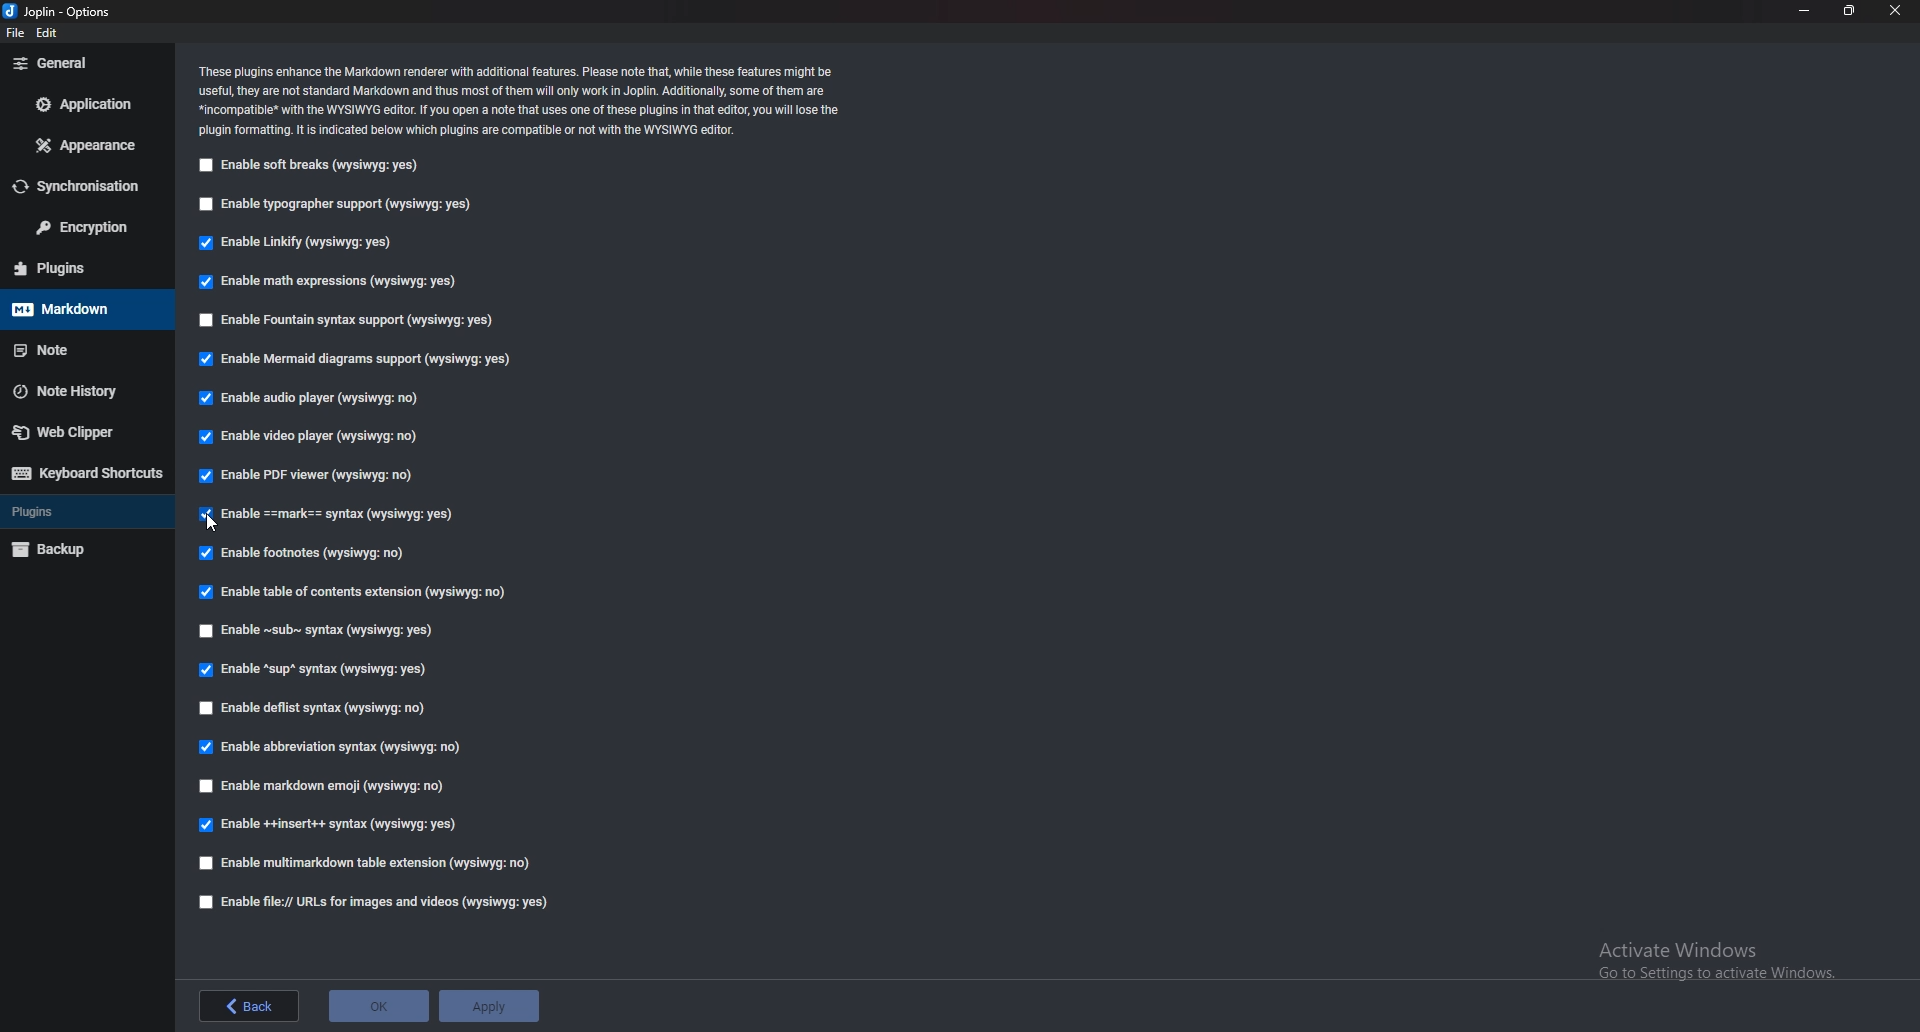 The height and width of the screenshot is (1032, 1920). What do you see at coordinates (1897, 10) in the screenshot?
I see `close` at bounding box center [1897, 10].